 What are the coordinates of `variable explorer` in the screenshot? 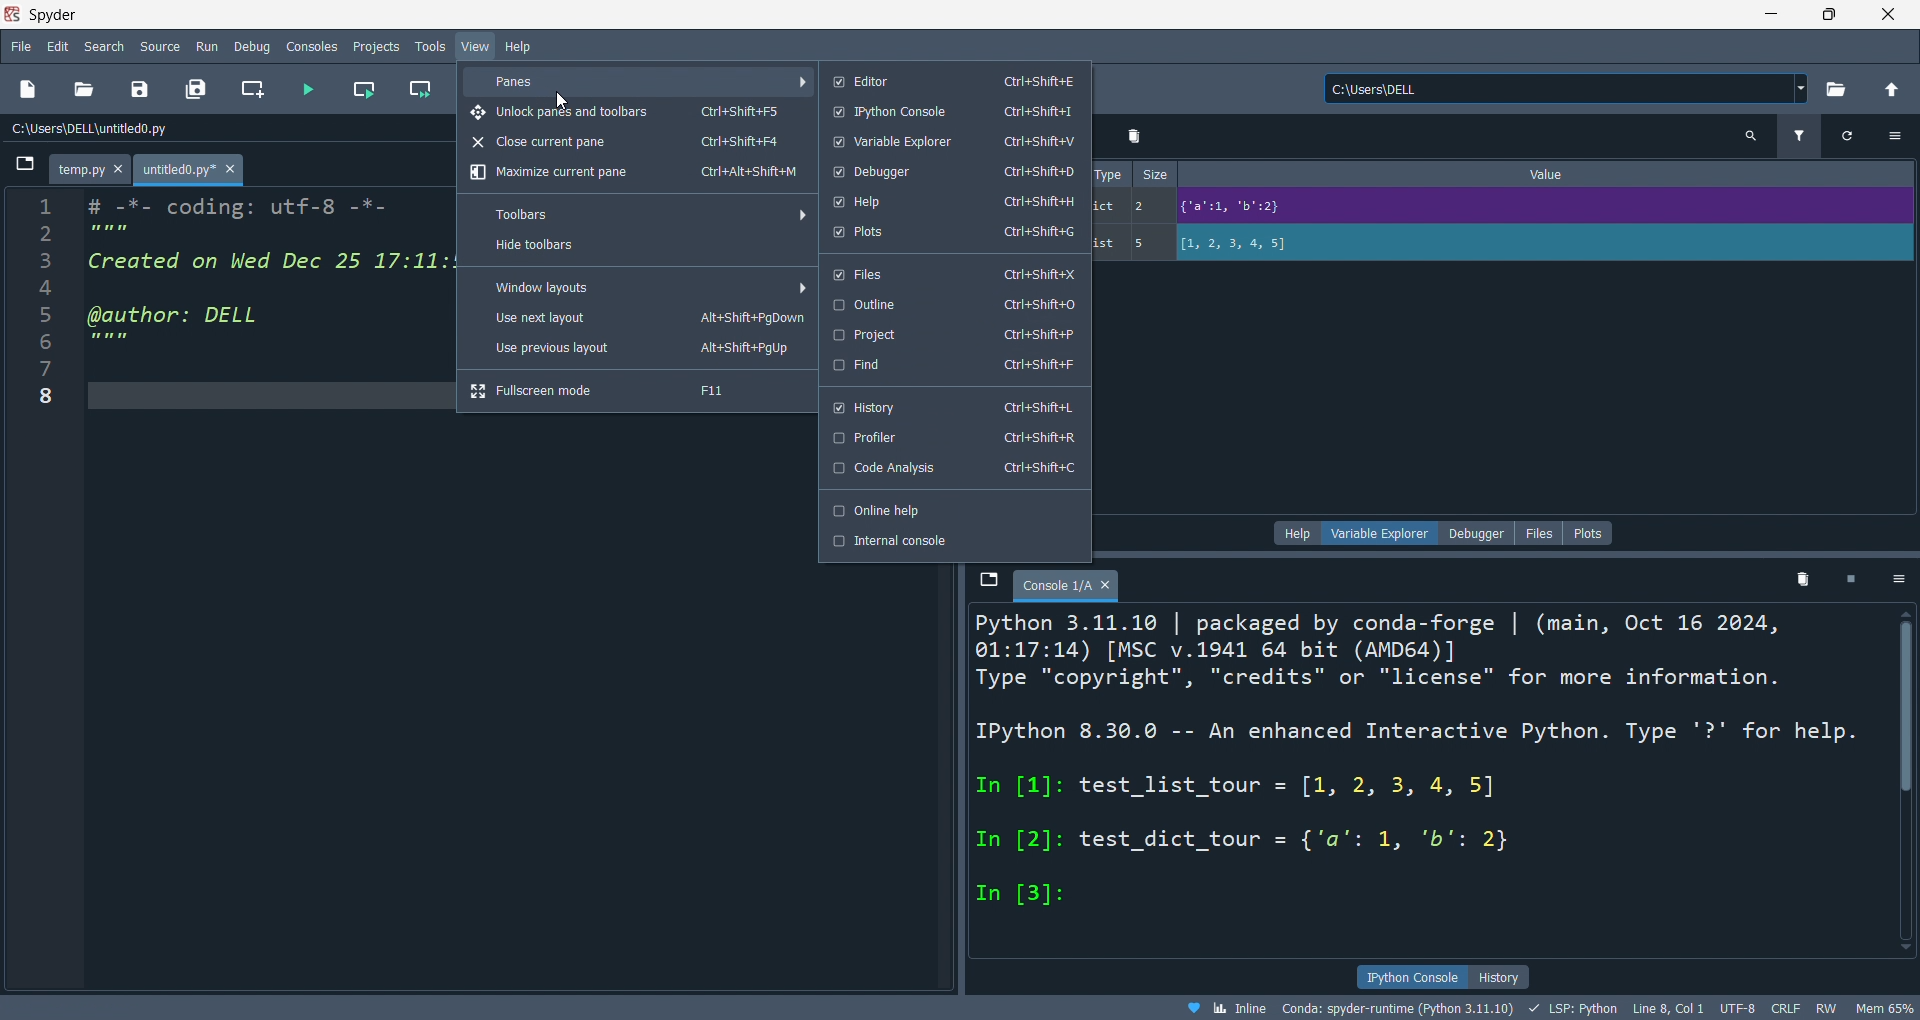 It's located at (1378, 533).